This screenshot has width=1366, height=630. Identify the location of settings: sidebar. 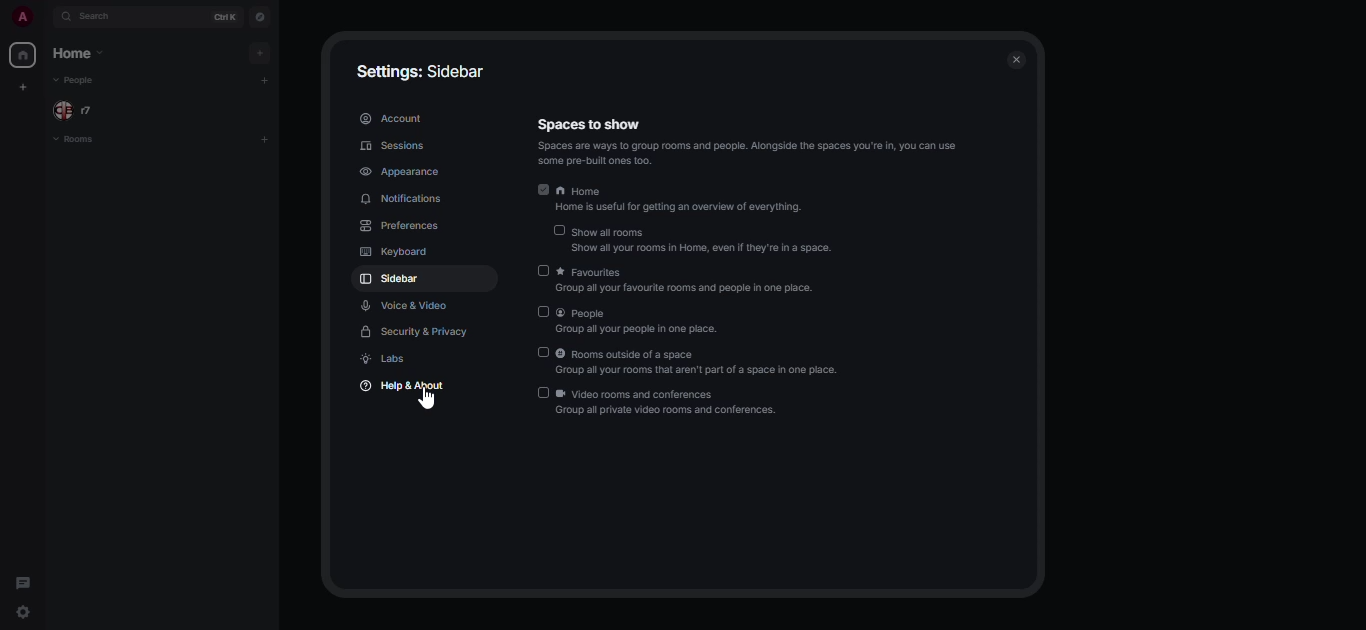
(419, 70).